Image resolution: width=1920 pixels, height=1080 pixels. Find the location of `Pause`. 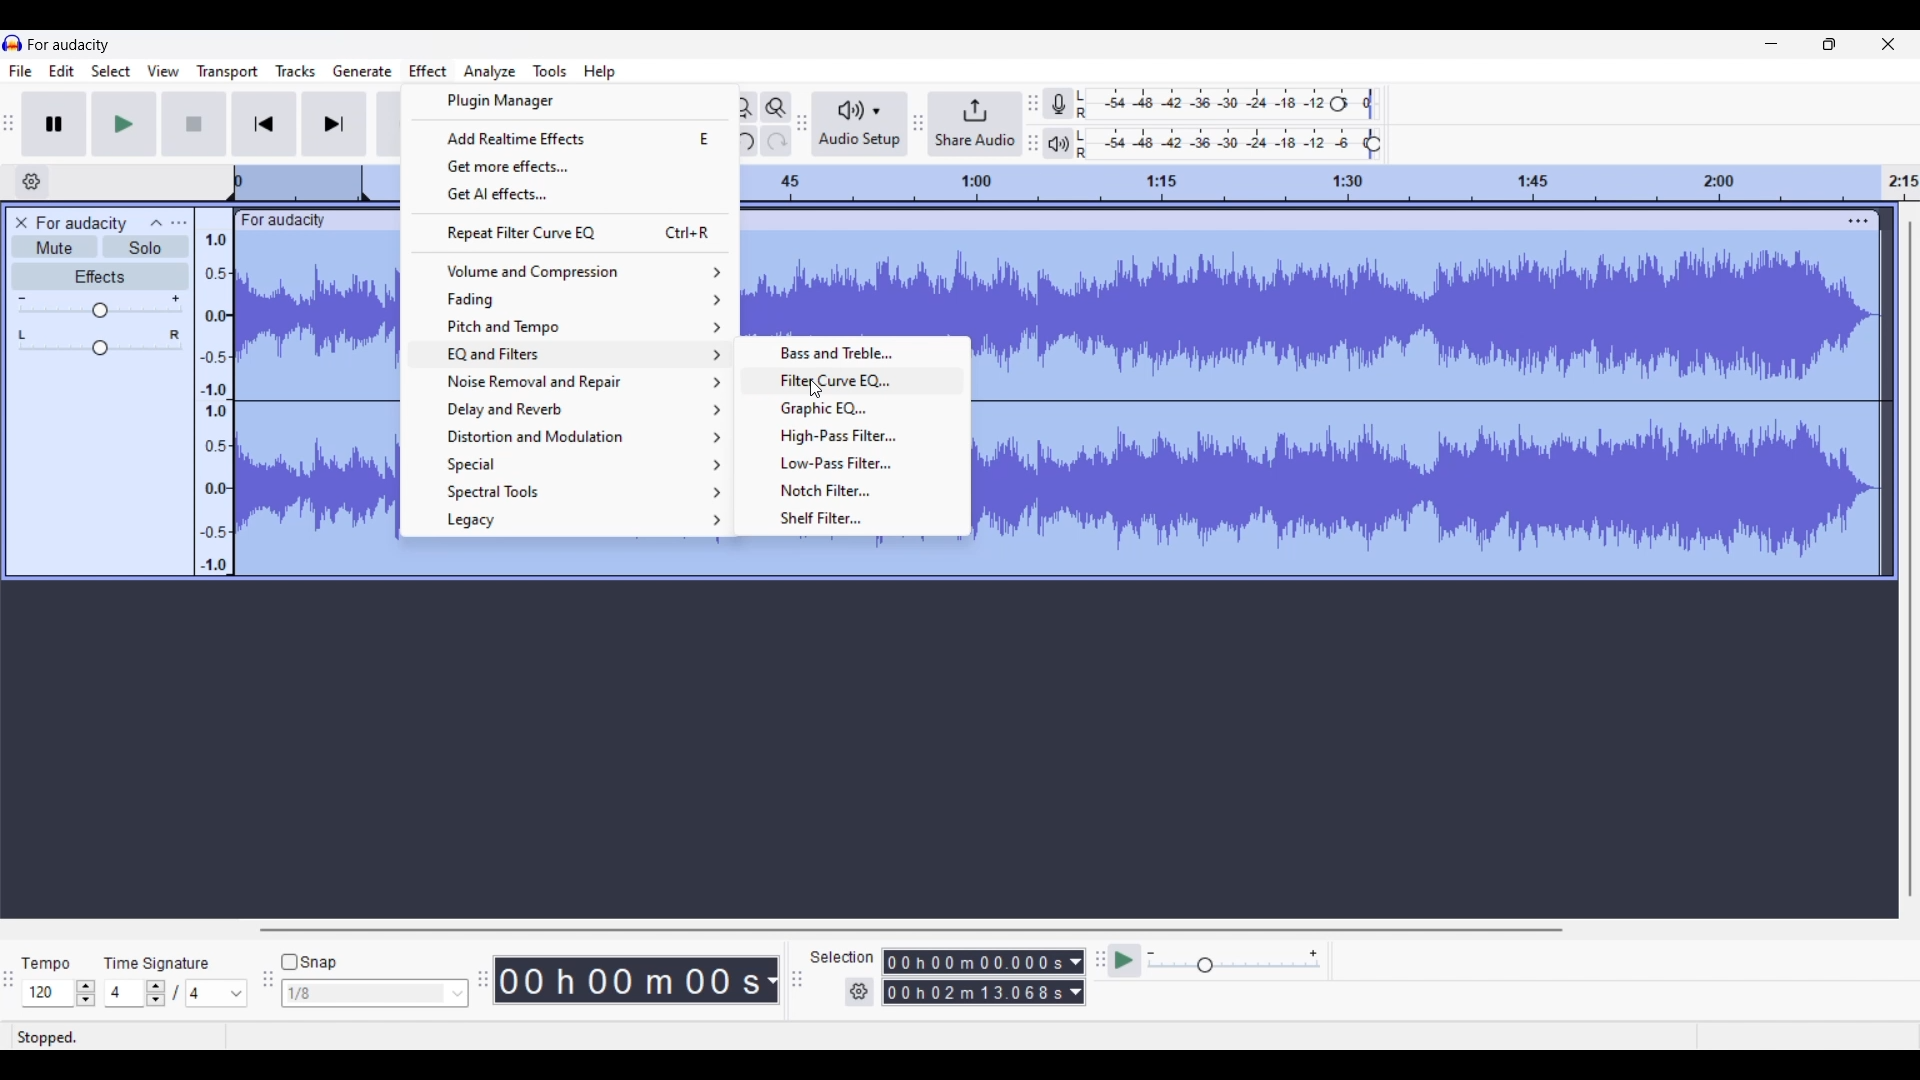

Pause is located at coordinates (54, 123).